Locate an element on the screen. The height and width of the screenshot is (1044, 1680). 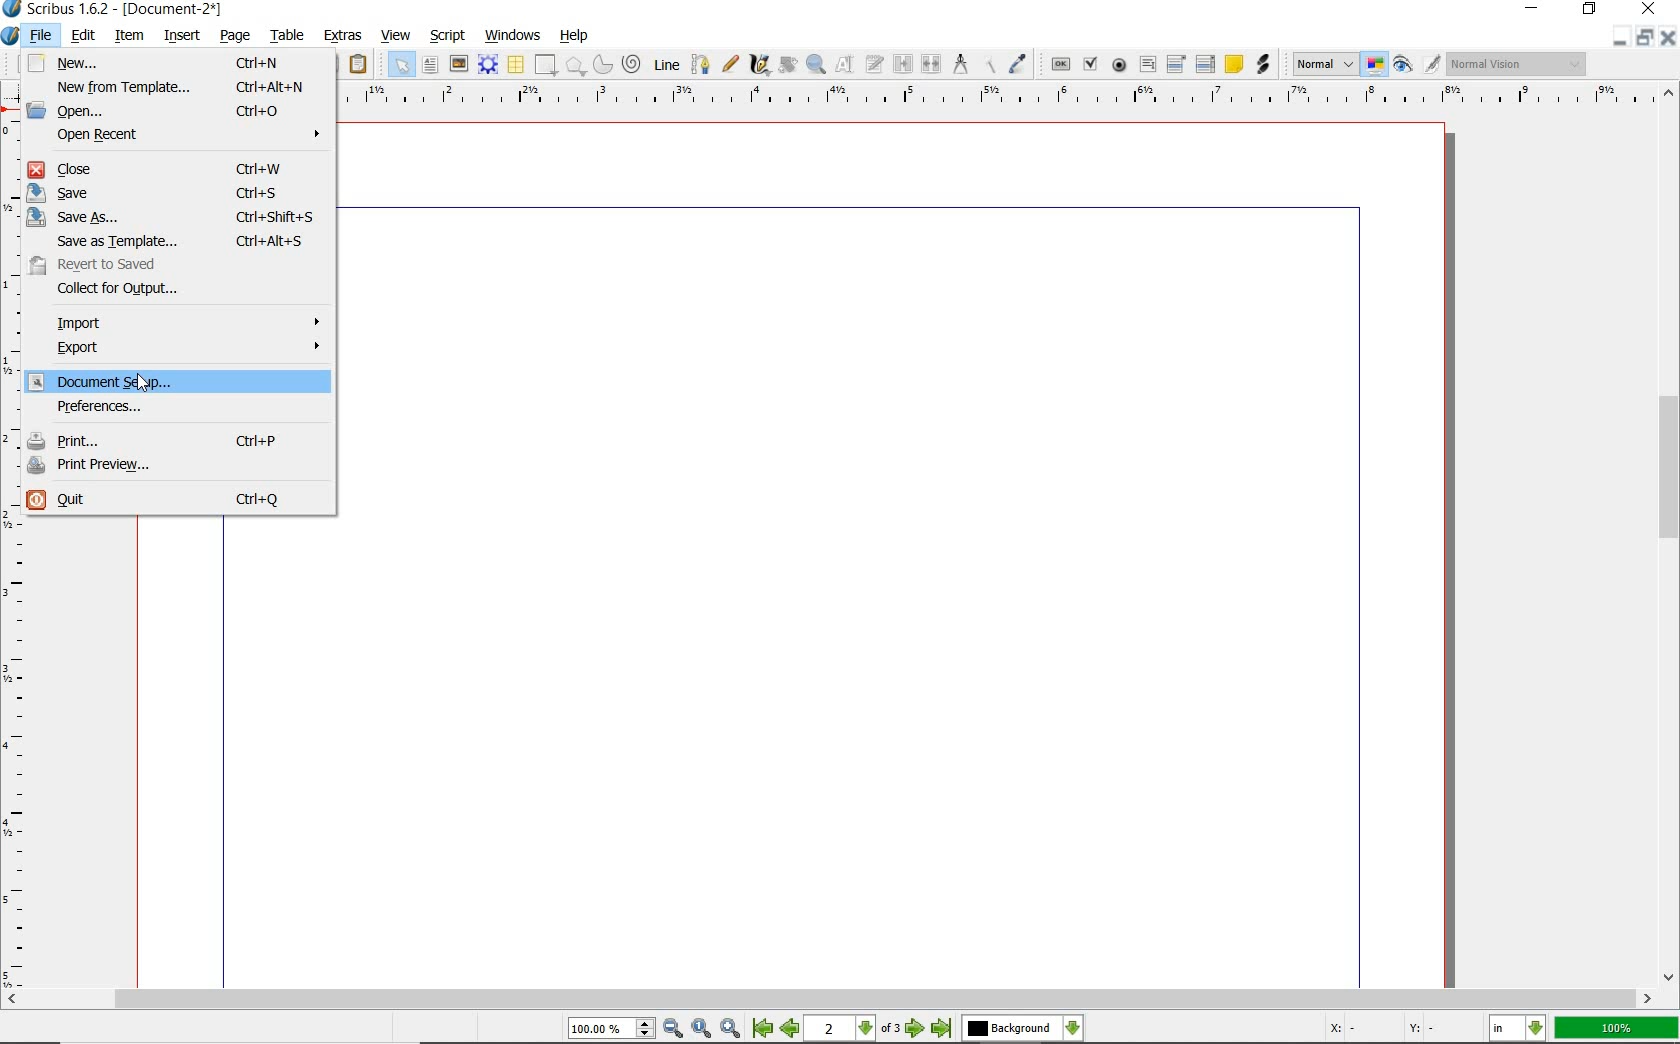
page is located at coordinates (237, 37).